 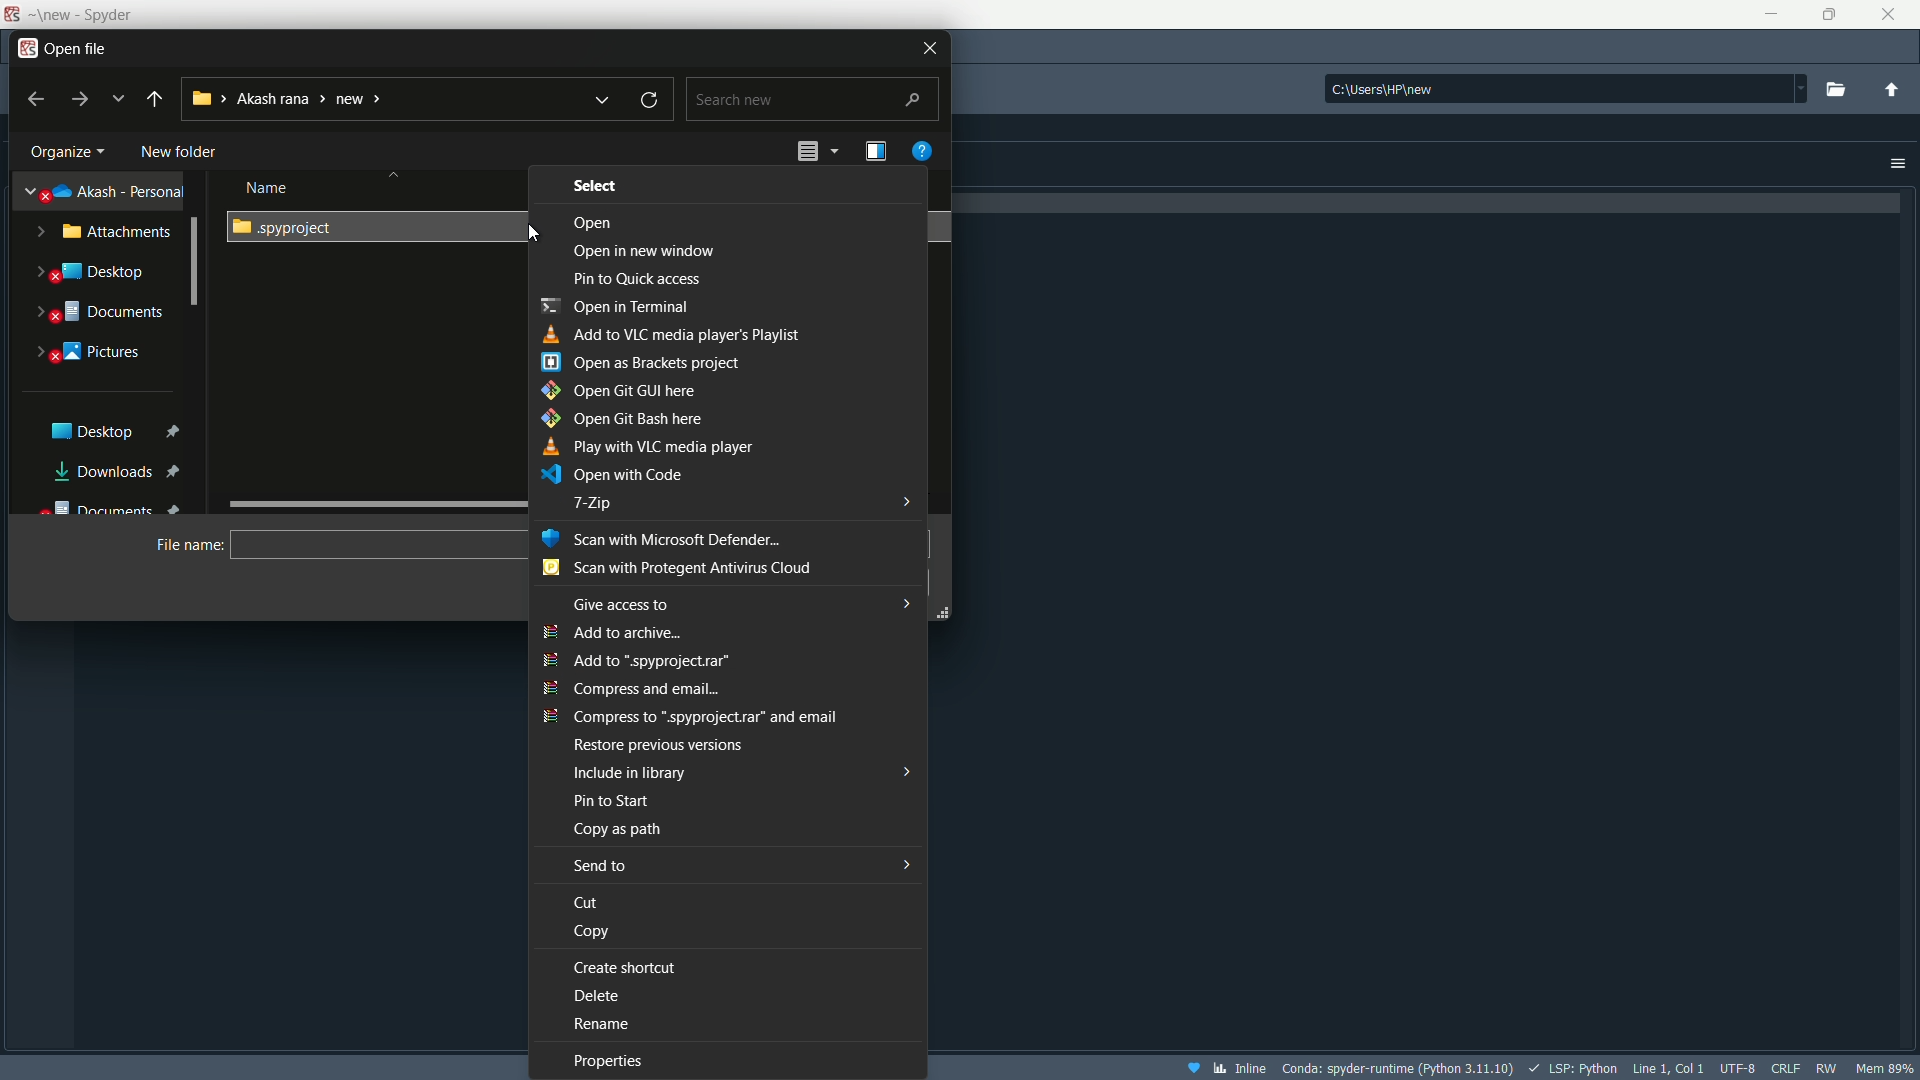 What do you see at coordinates (1838, 90) in the screenshot?
I see `browse a working directory` at bounding box center [1838, 90].